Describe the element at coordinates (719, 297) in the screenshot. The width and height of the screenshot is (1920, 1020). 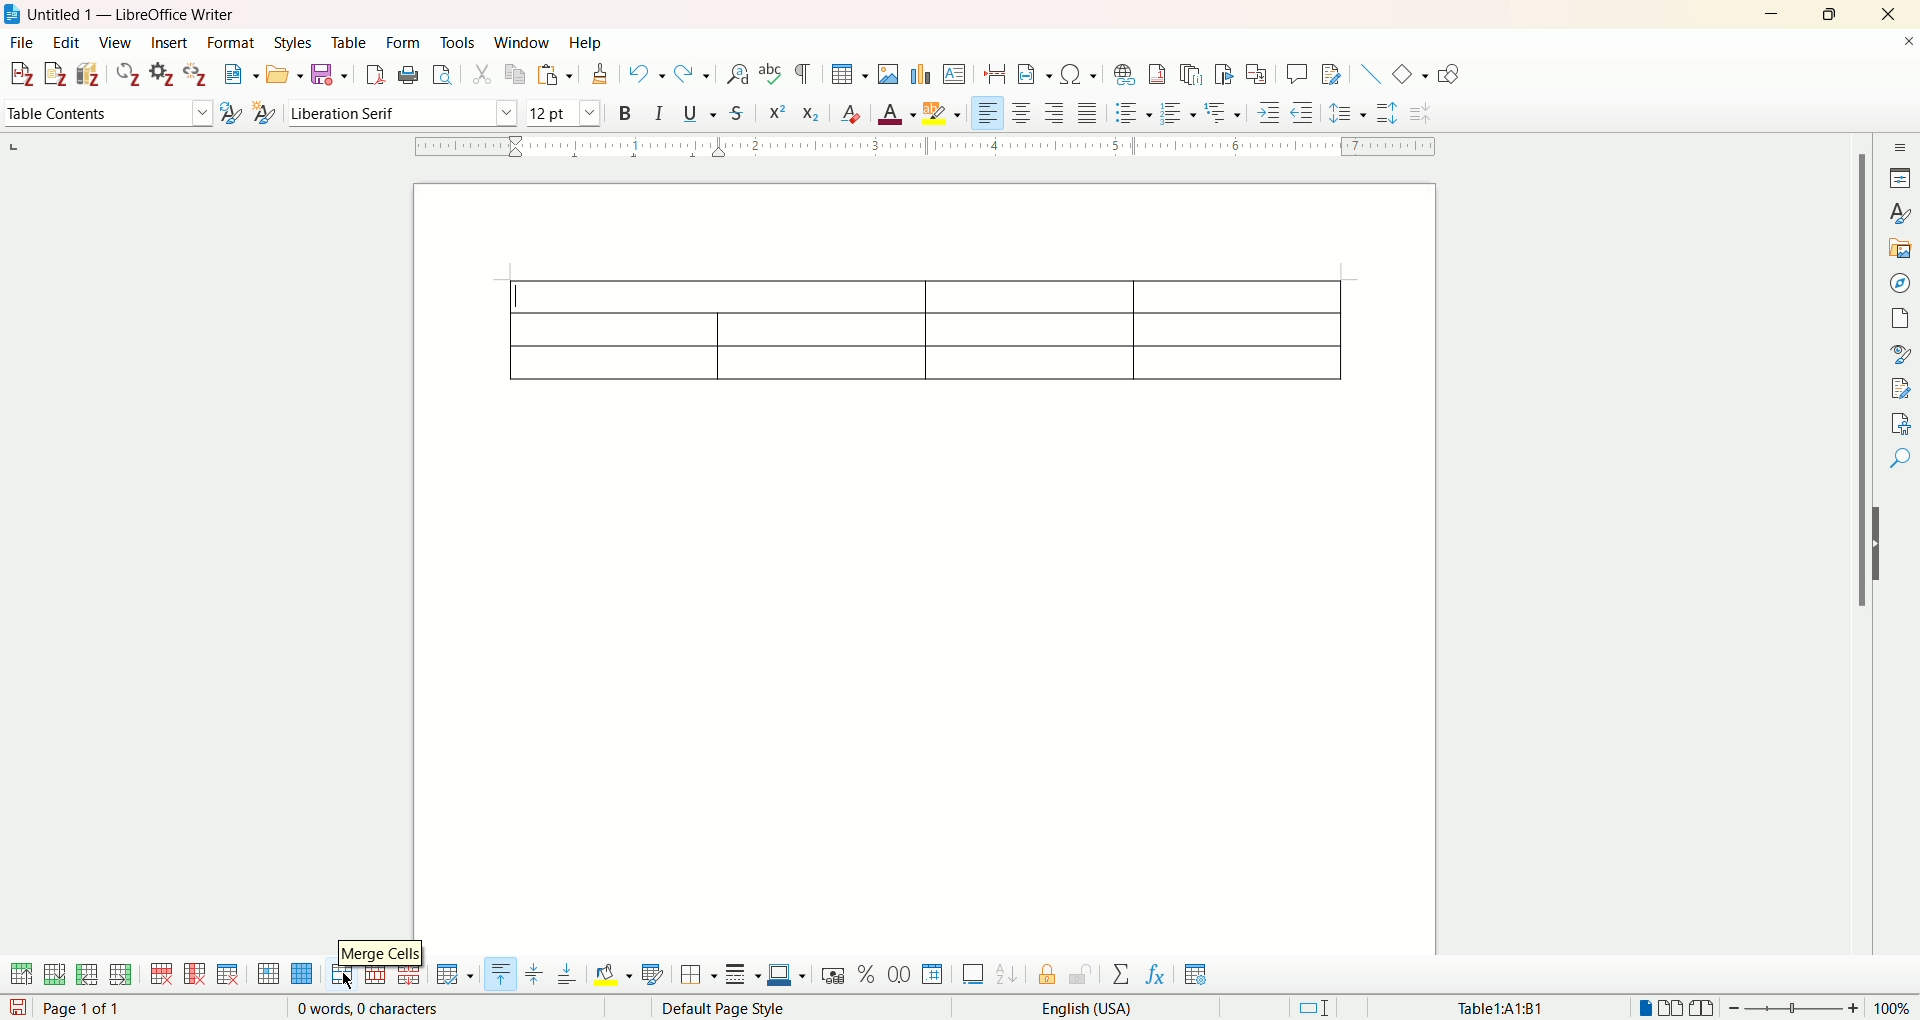
I see `selected cells` at that location.